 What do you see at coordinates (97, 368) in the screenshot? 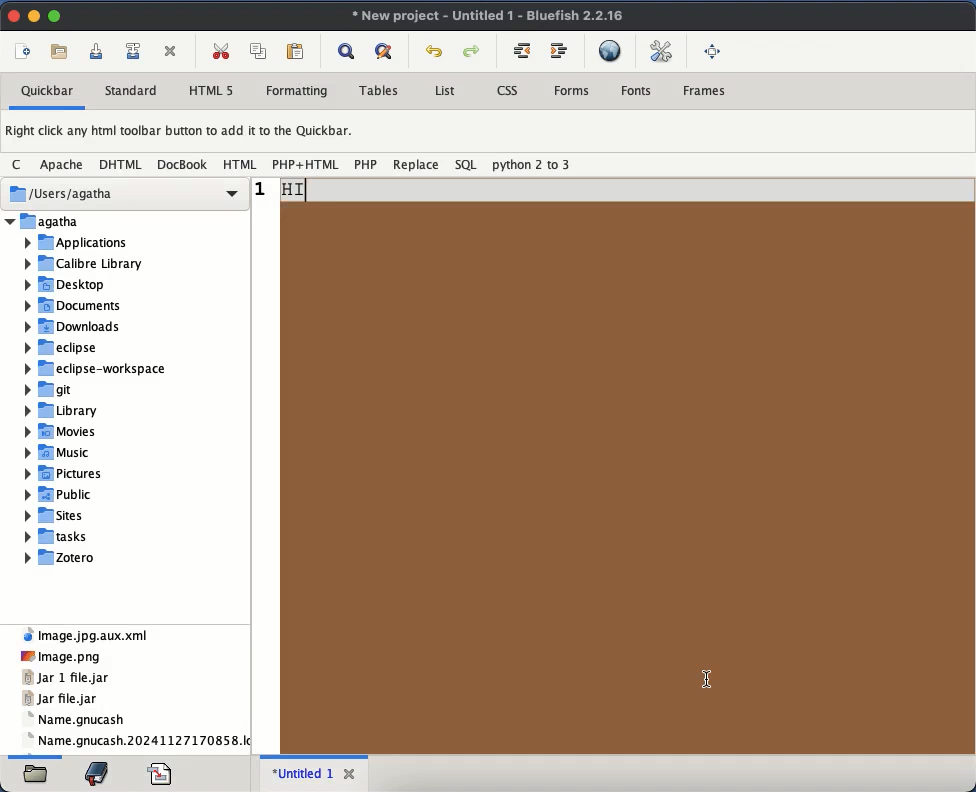
I see `eclipse-workspace` at bounding box center [97, 368].